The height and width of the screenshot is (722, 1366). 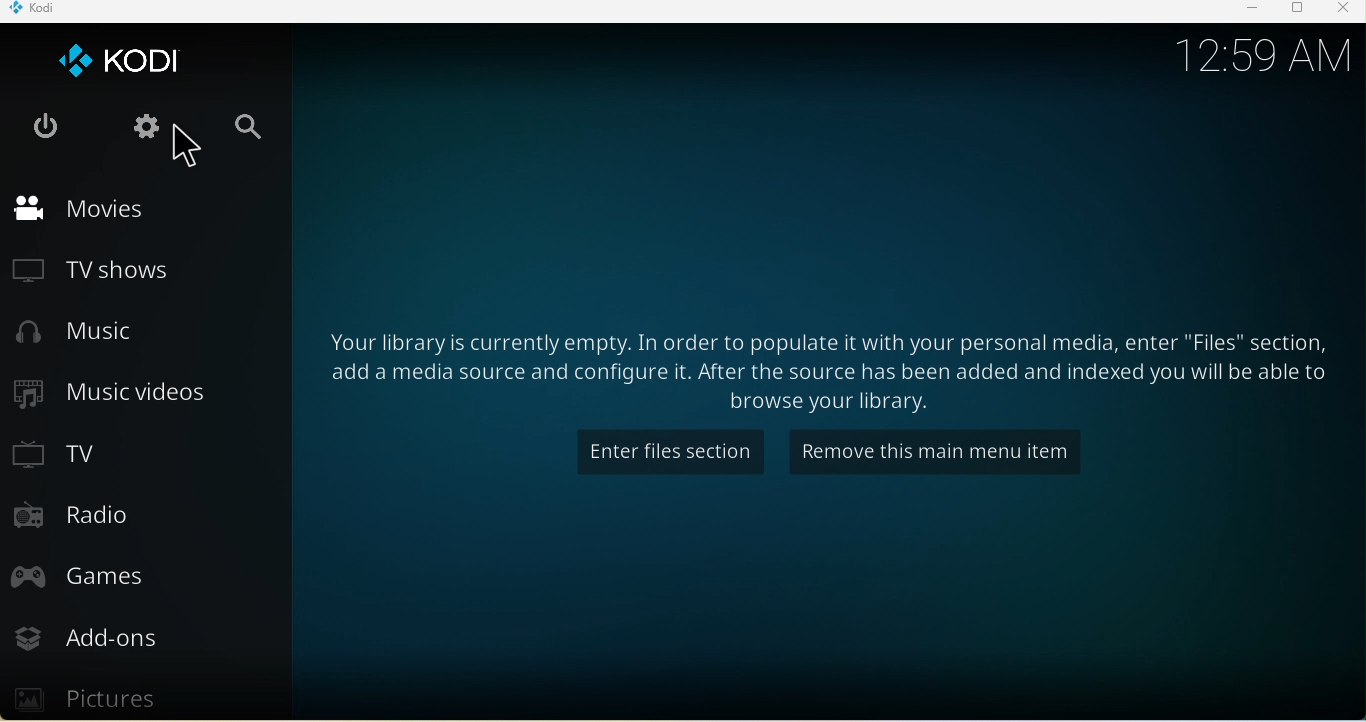 What do you see at coordinates (194, 149) in the screenshot?
I see `Cursor` at bounding box center [194, 149].